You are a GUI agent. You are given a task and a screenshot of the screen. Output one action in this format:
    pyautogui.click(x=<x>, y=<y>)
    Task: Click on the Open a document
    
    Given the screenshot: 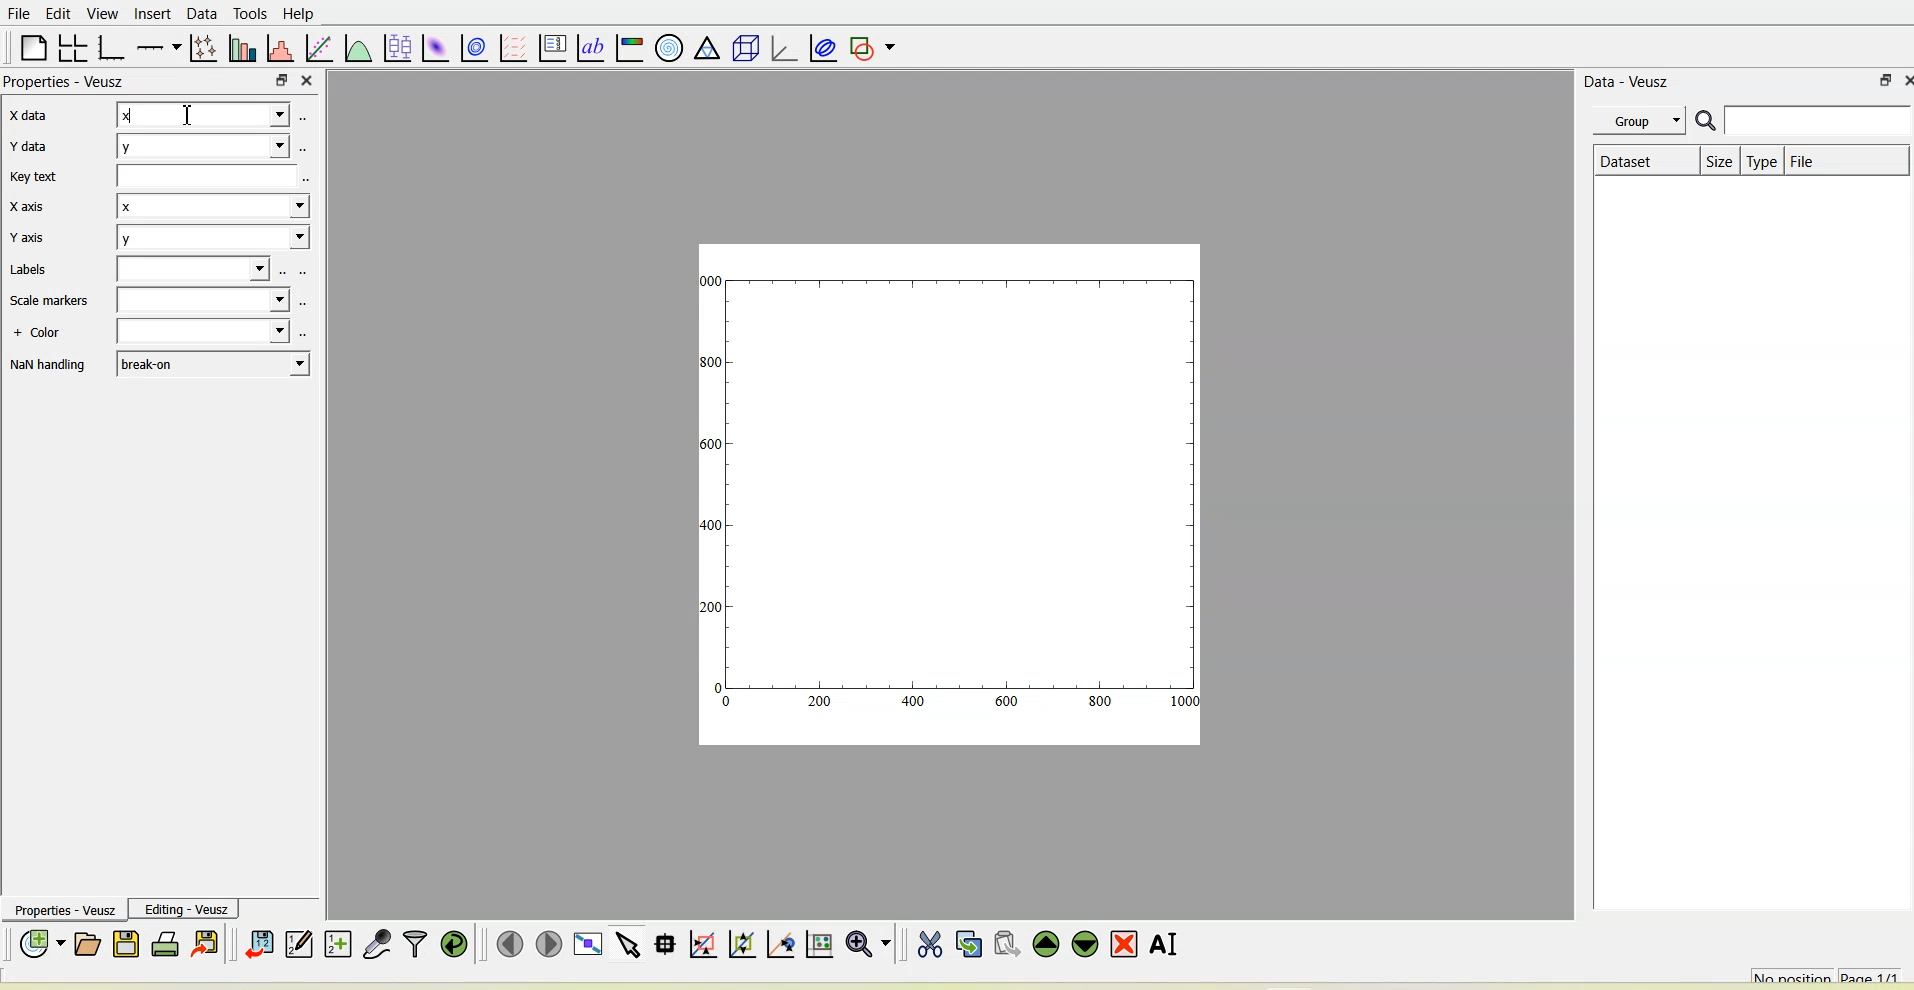 What is the action you would take?
    pyautogui.click(x=89, y=945)
    